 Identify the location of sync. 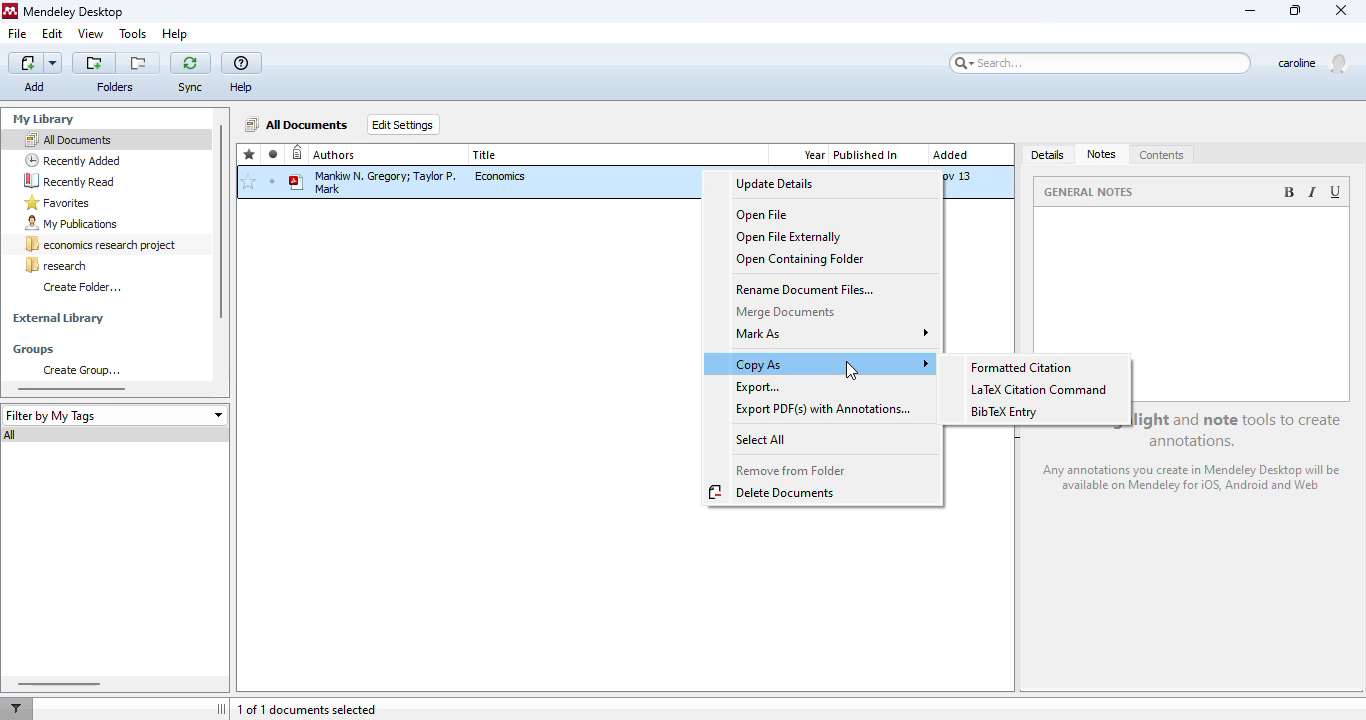
(190, 62).